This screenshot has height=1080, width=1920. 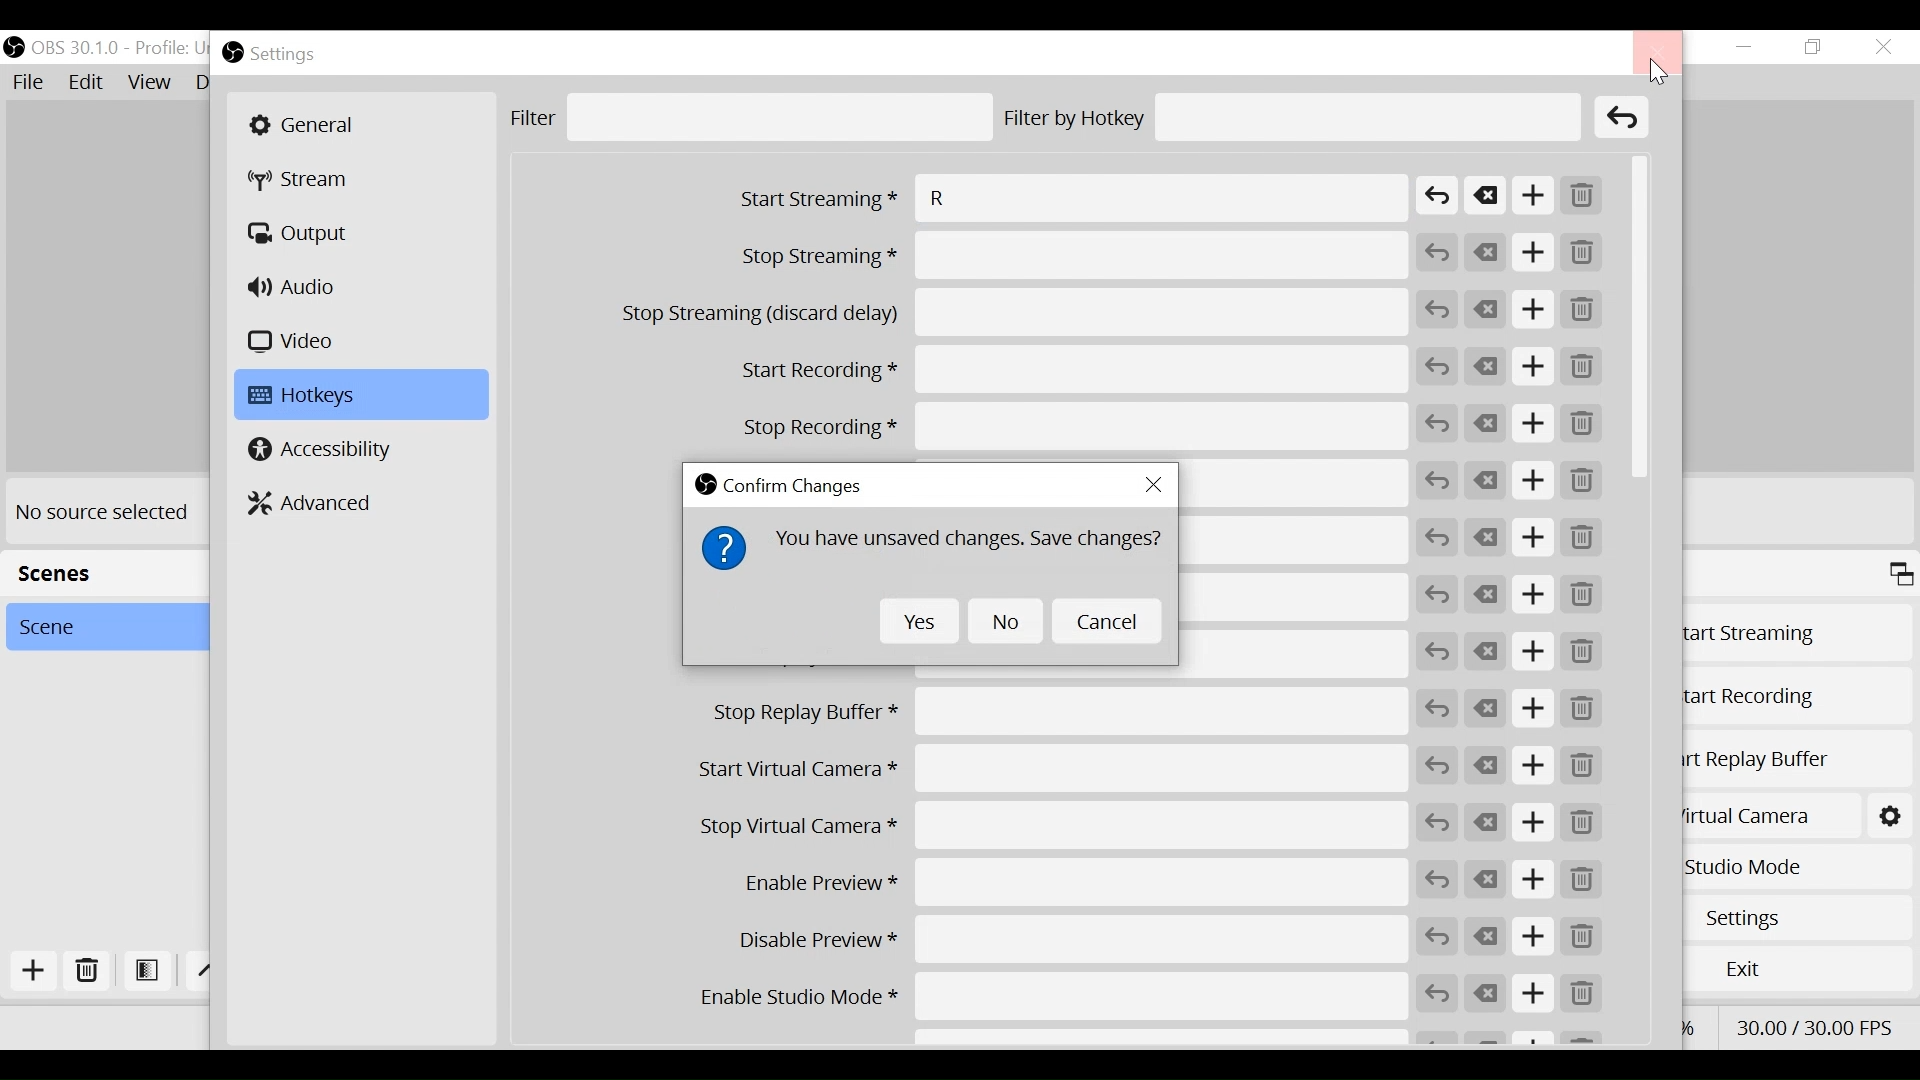 What do you see at coordinates (1583, 711) in the screenshot?
I see `Remove` at bounding box center [1583, 711].